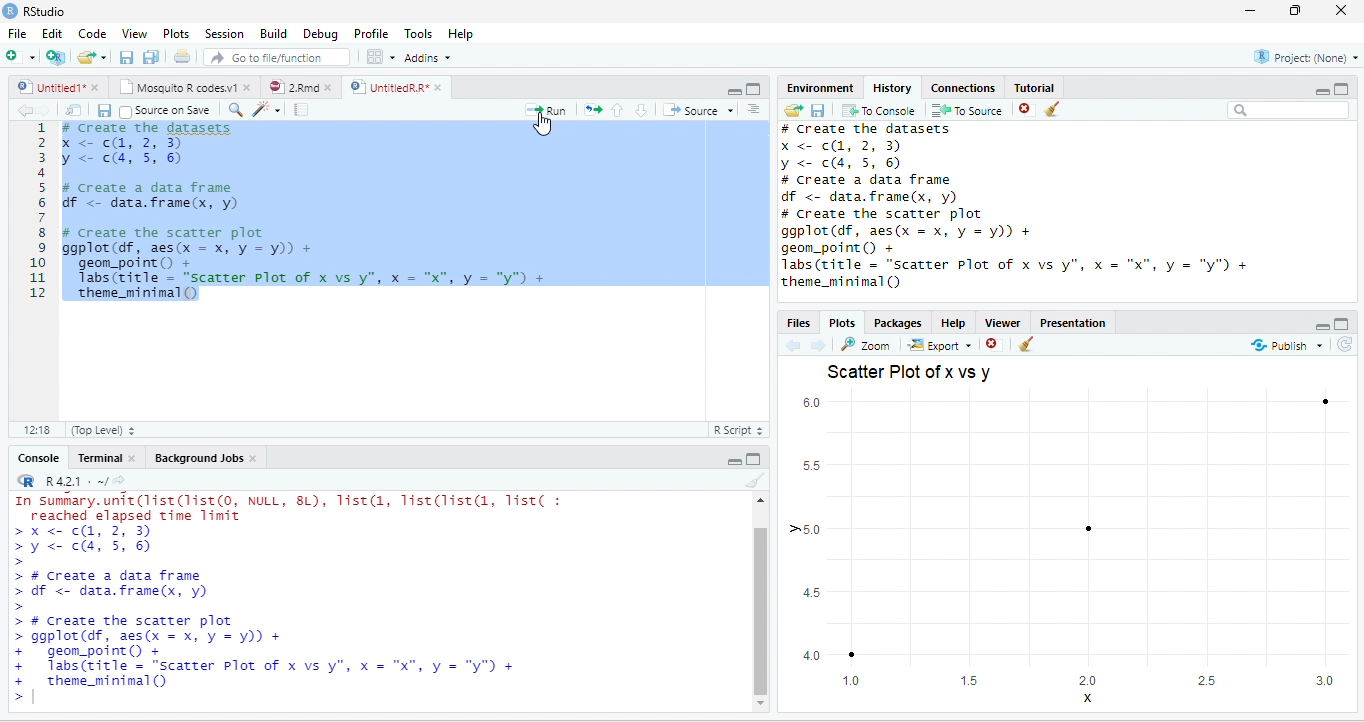  Describe the element at coordinates (1297, 11) in the screenshot. I see `restore` at that location.